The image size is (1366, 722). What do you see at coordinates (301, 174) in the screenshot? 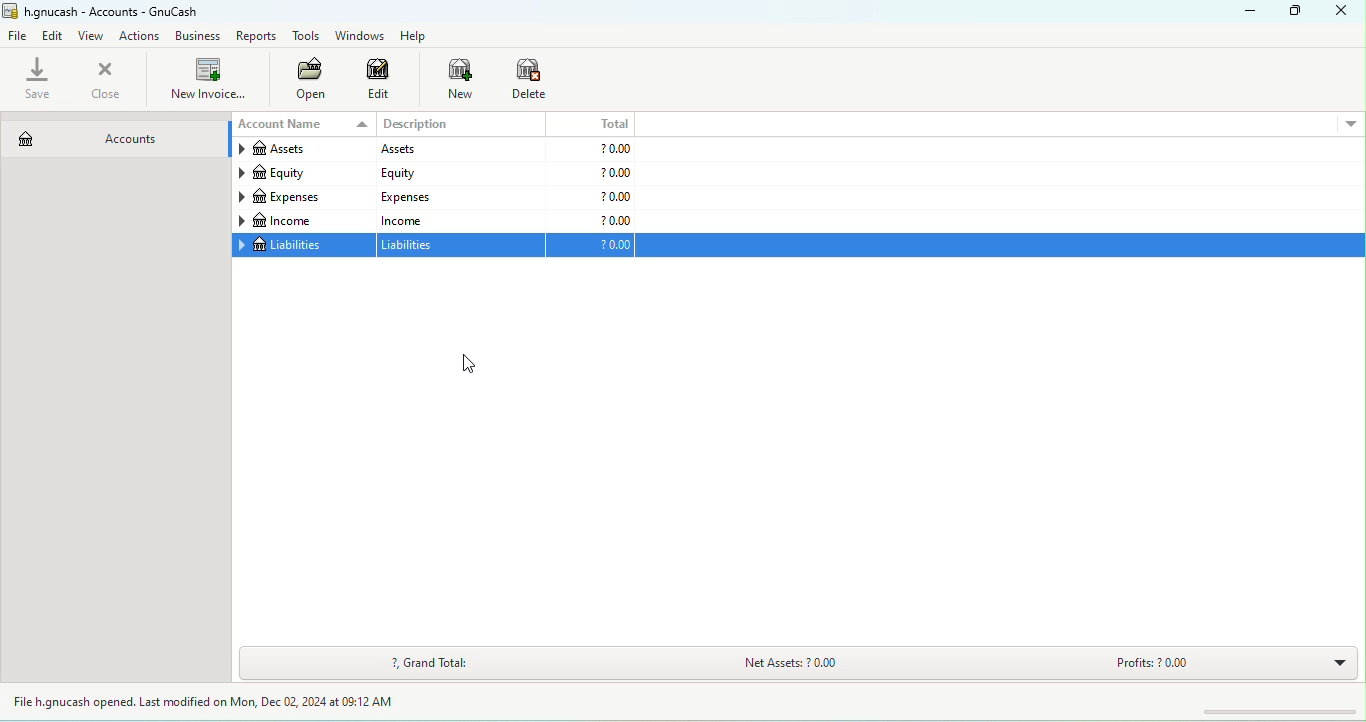
I see `equity` at bounding box center [301, 174].